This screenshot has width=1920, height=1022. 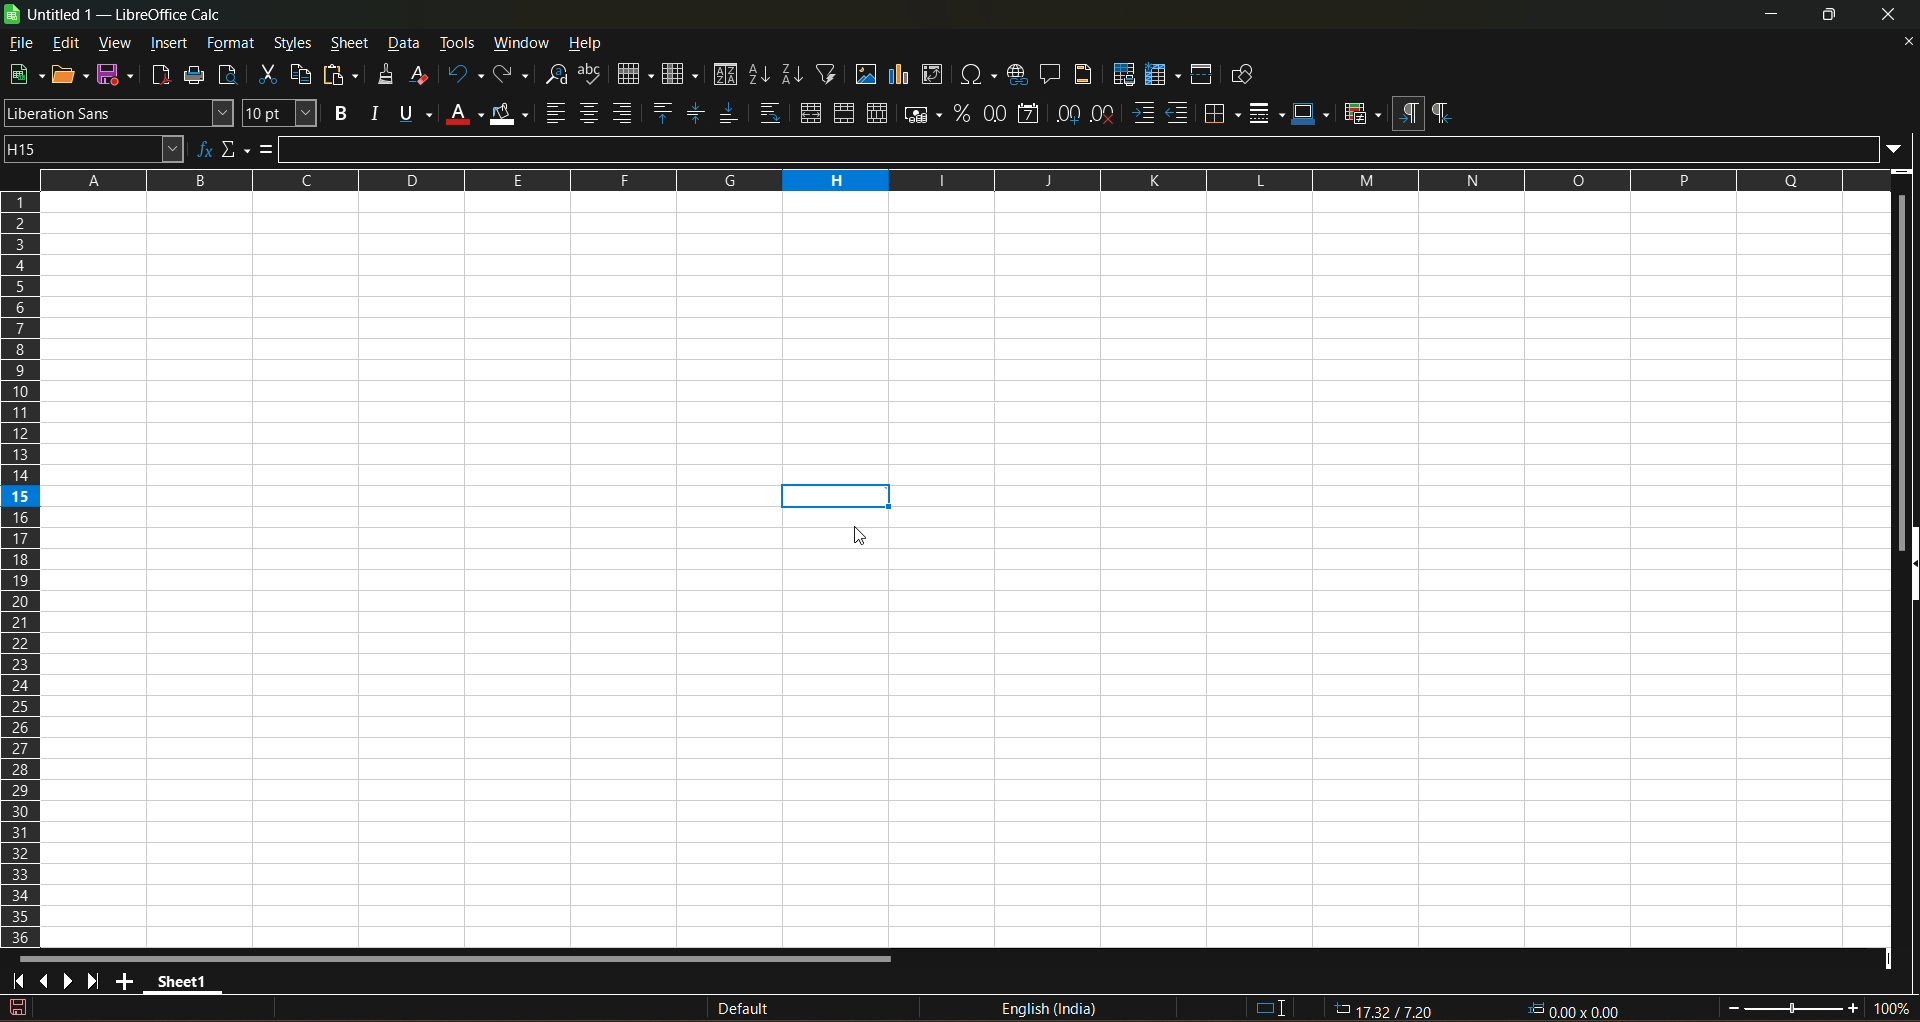 I want to click on background color, so click(x=507, y=114).